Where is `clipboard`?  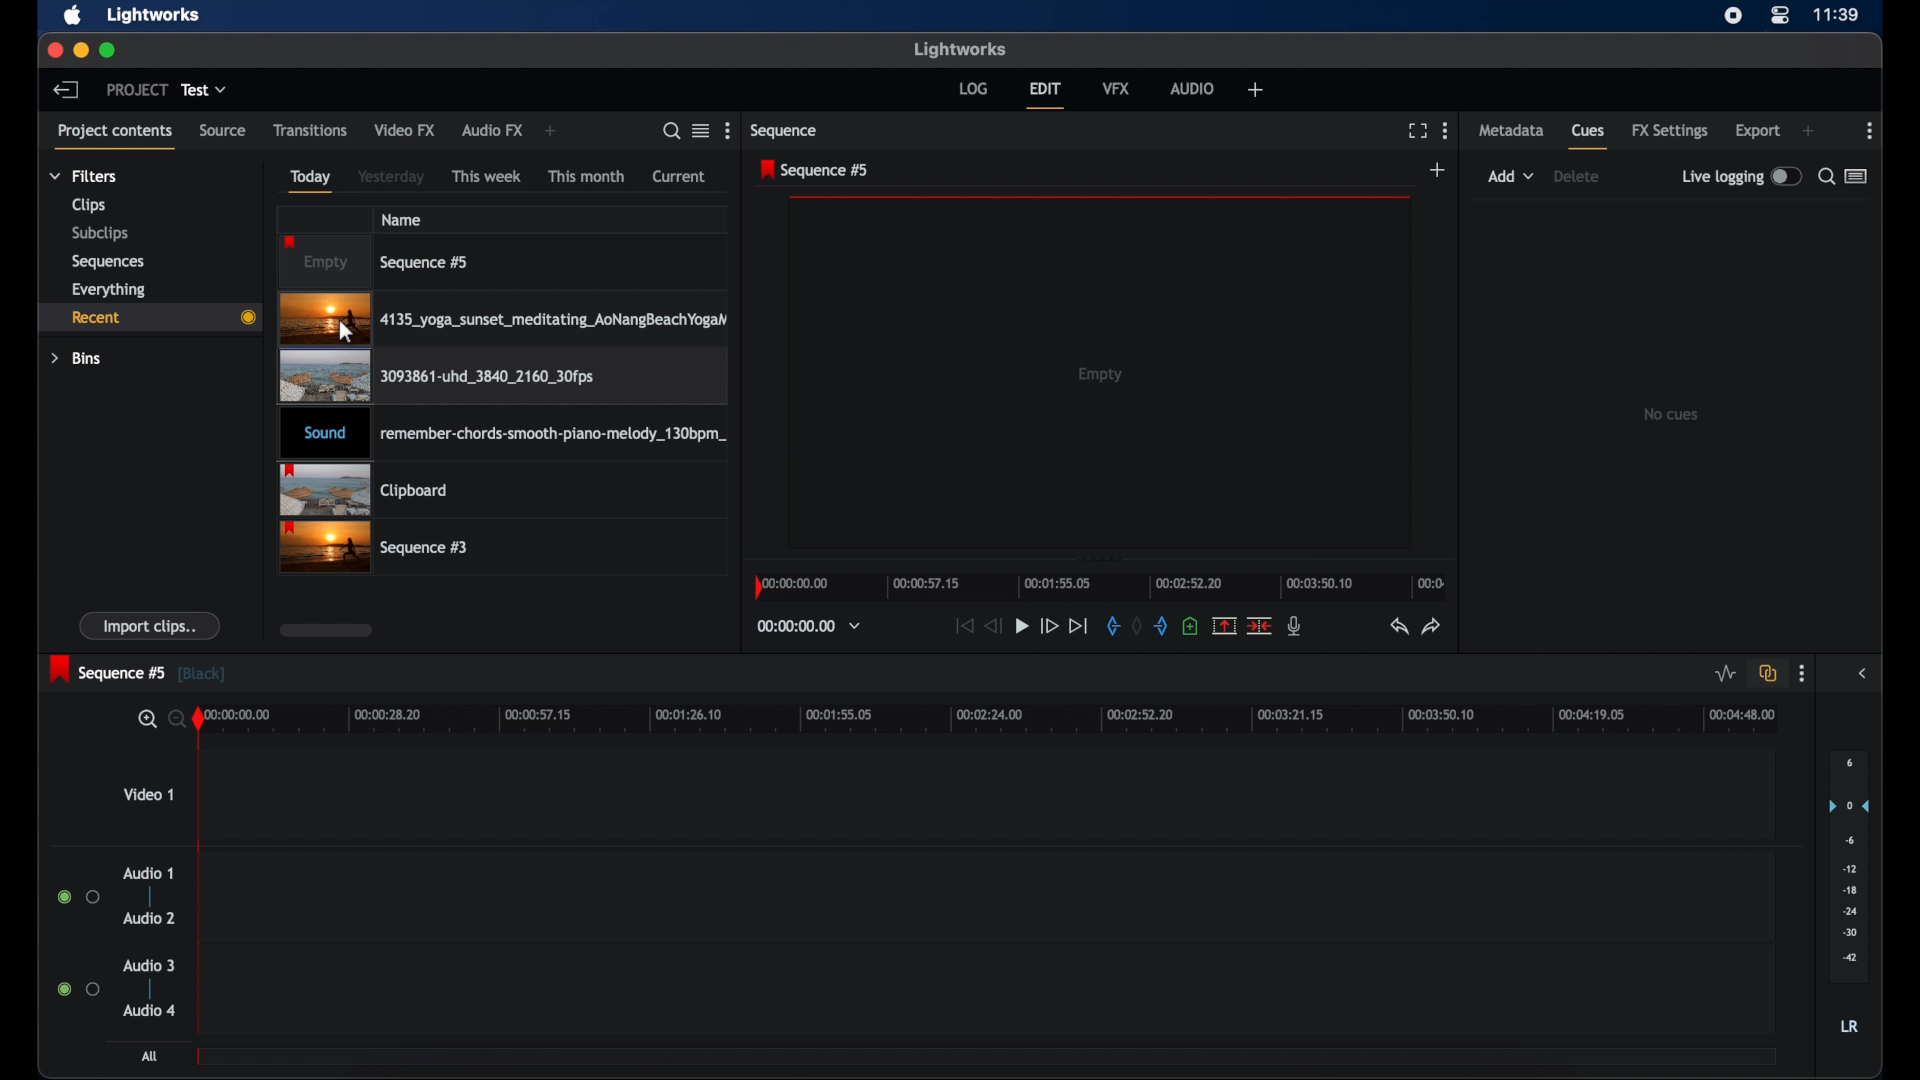 clipboard is located at coordinates (364, 489).